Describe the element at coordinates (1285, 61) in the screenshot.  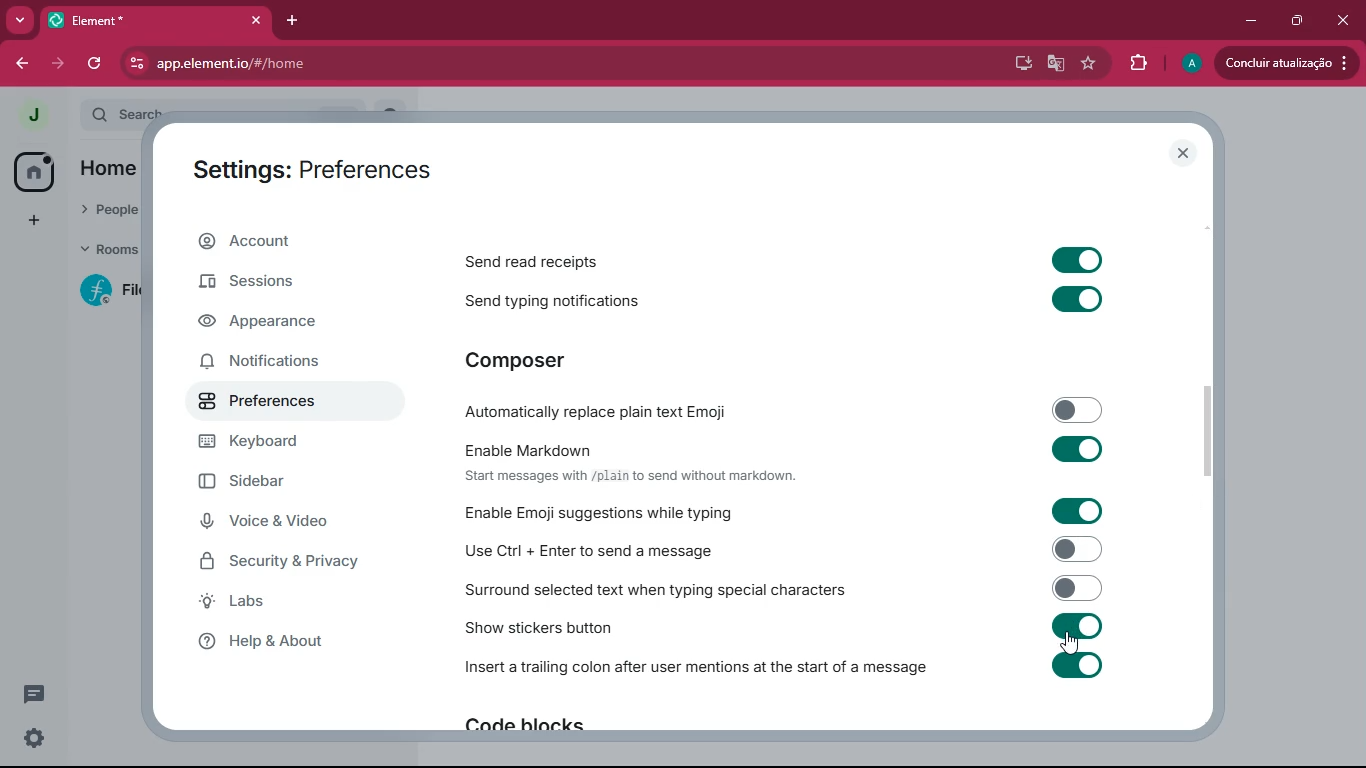
I see `conduir atualizacao` at that location.